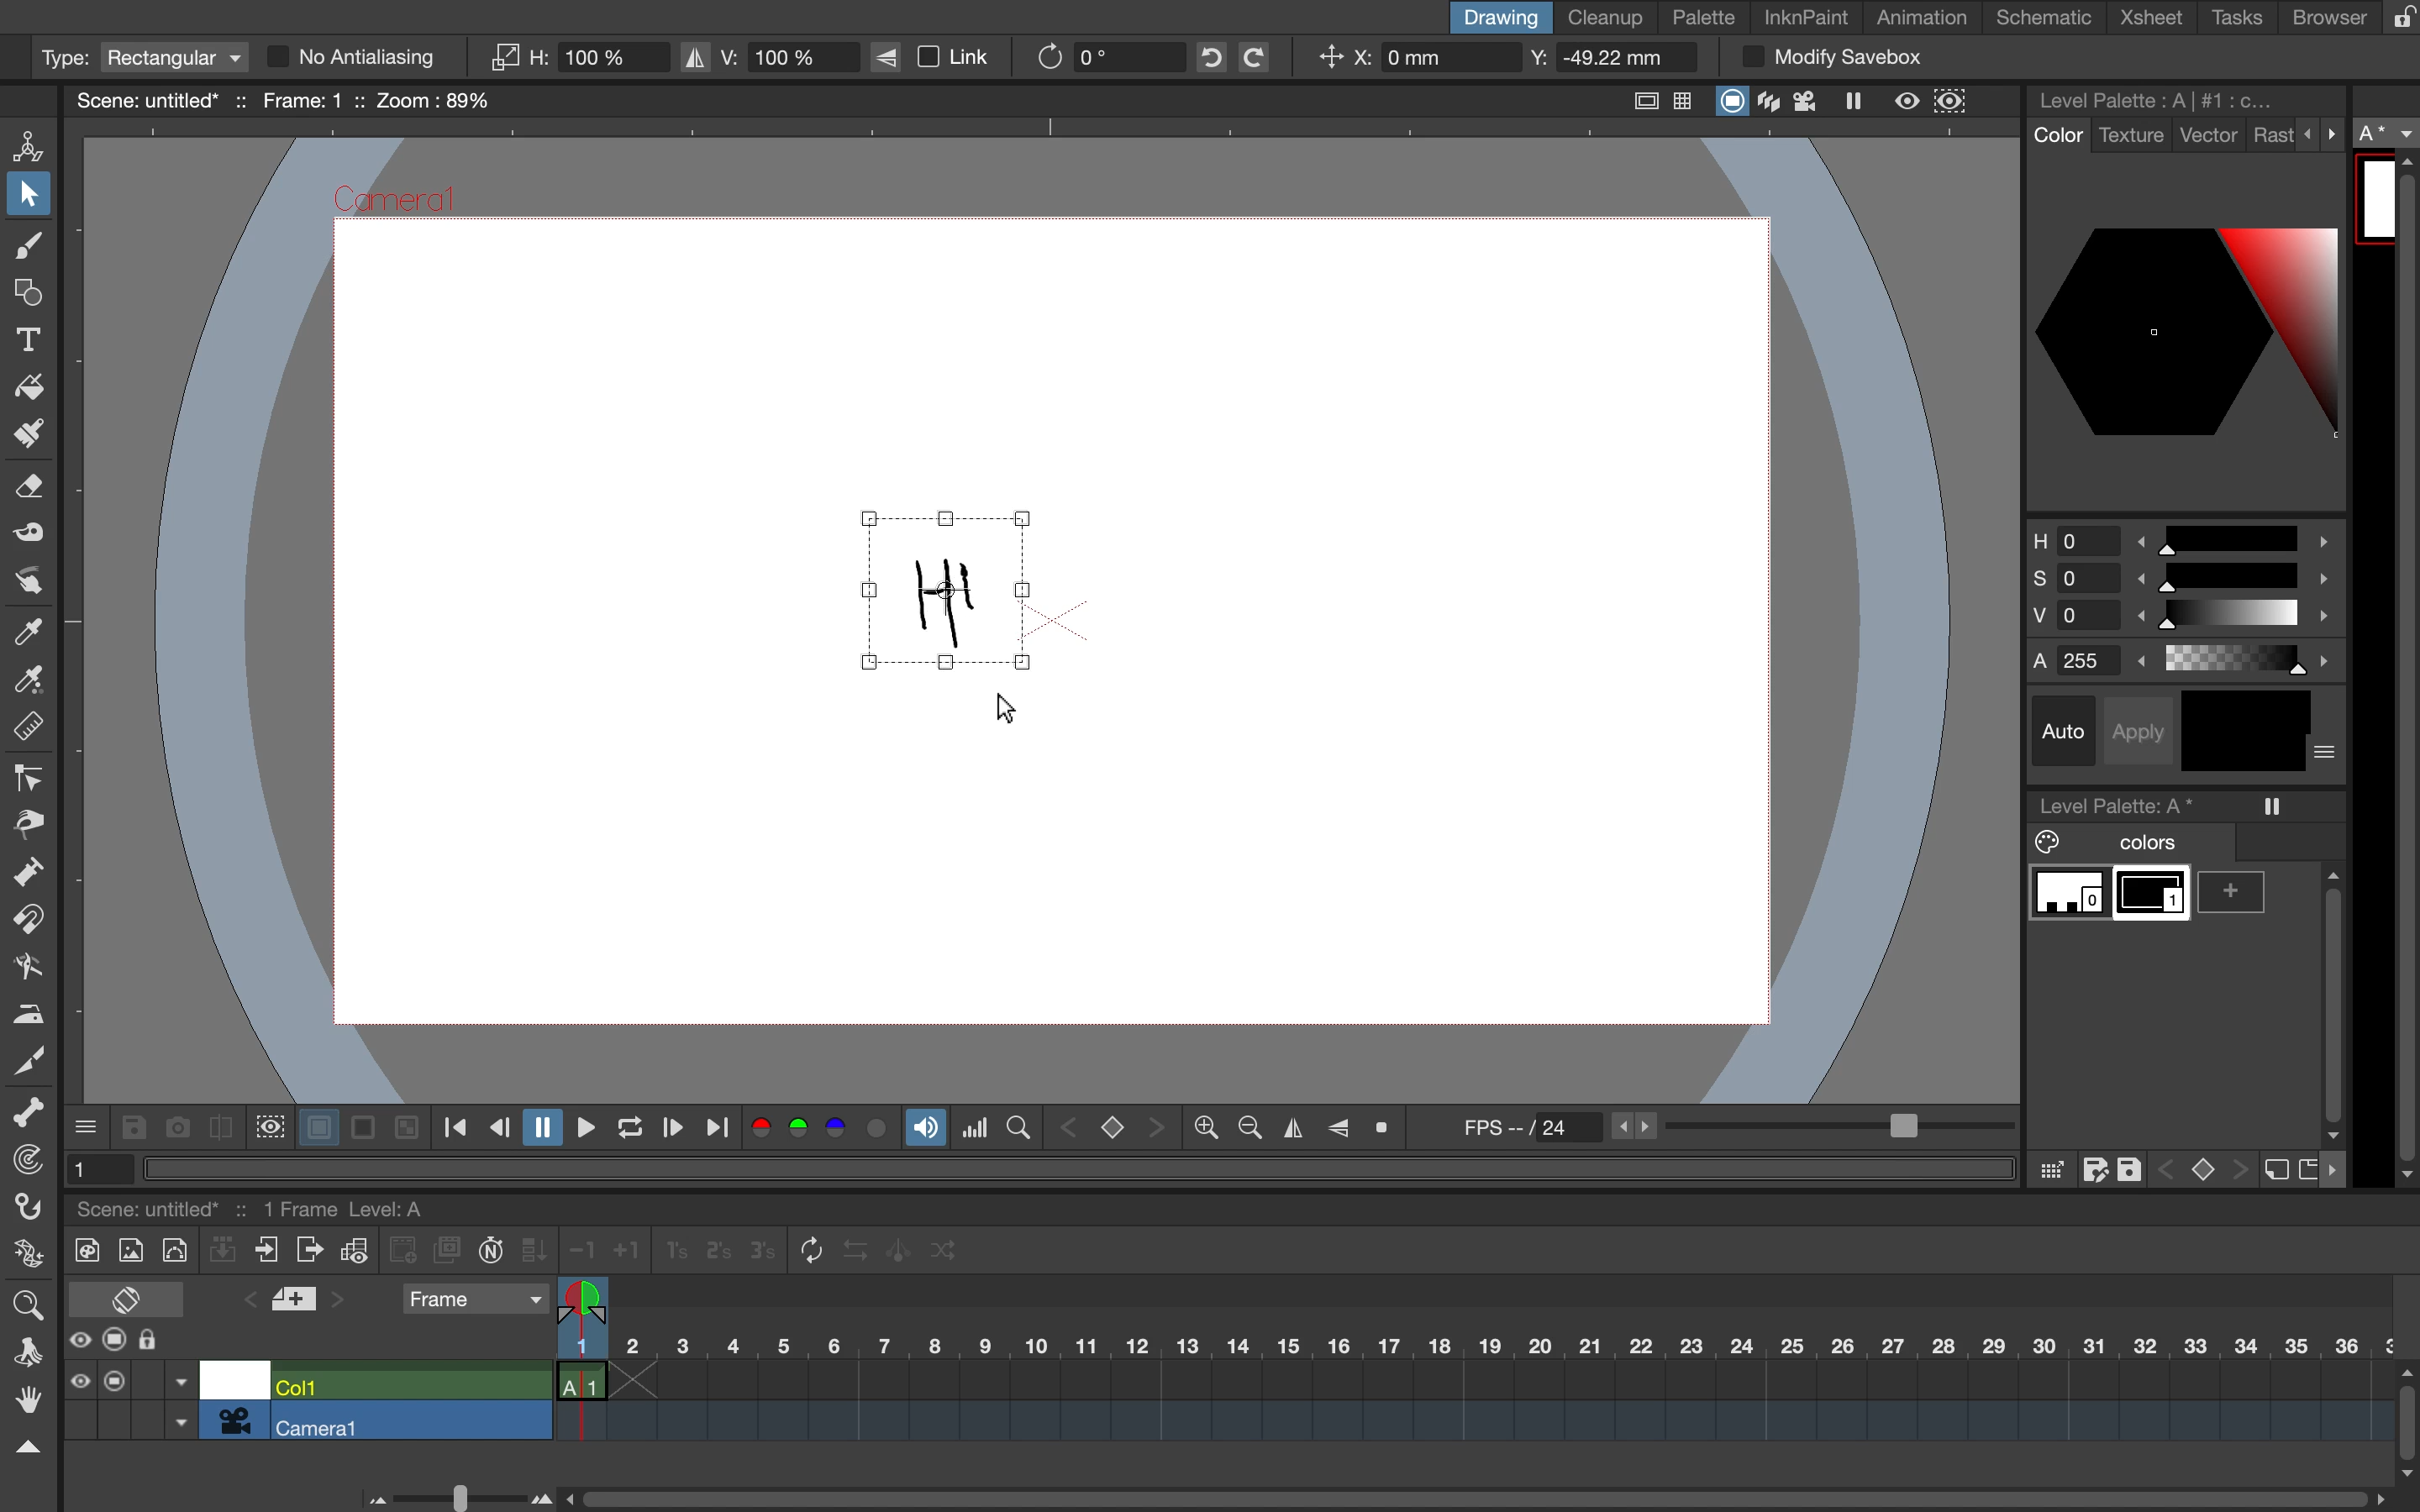 This screenshot has width=2420, height=1512. What do you see at coordinates (30, 1113) in the screenshot?
I see `skeleton tool` at bounding box center [30, 1113].